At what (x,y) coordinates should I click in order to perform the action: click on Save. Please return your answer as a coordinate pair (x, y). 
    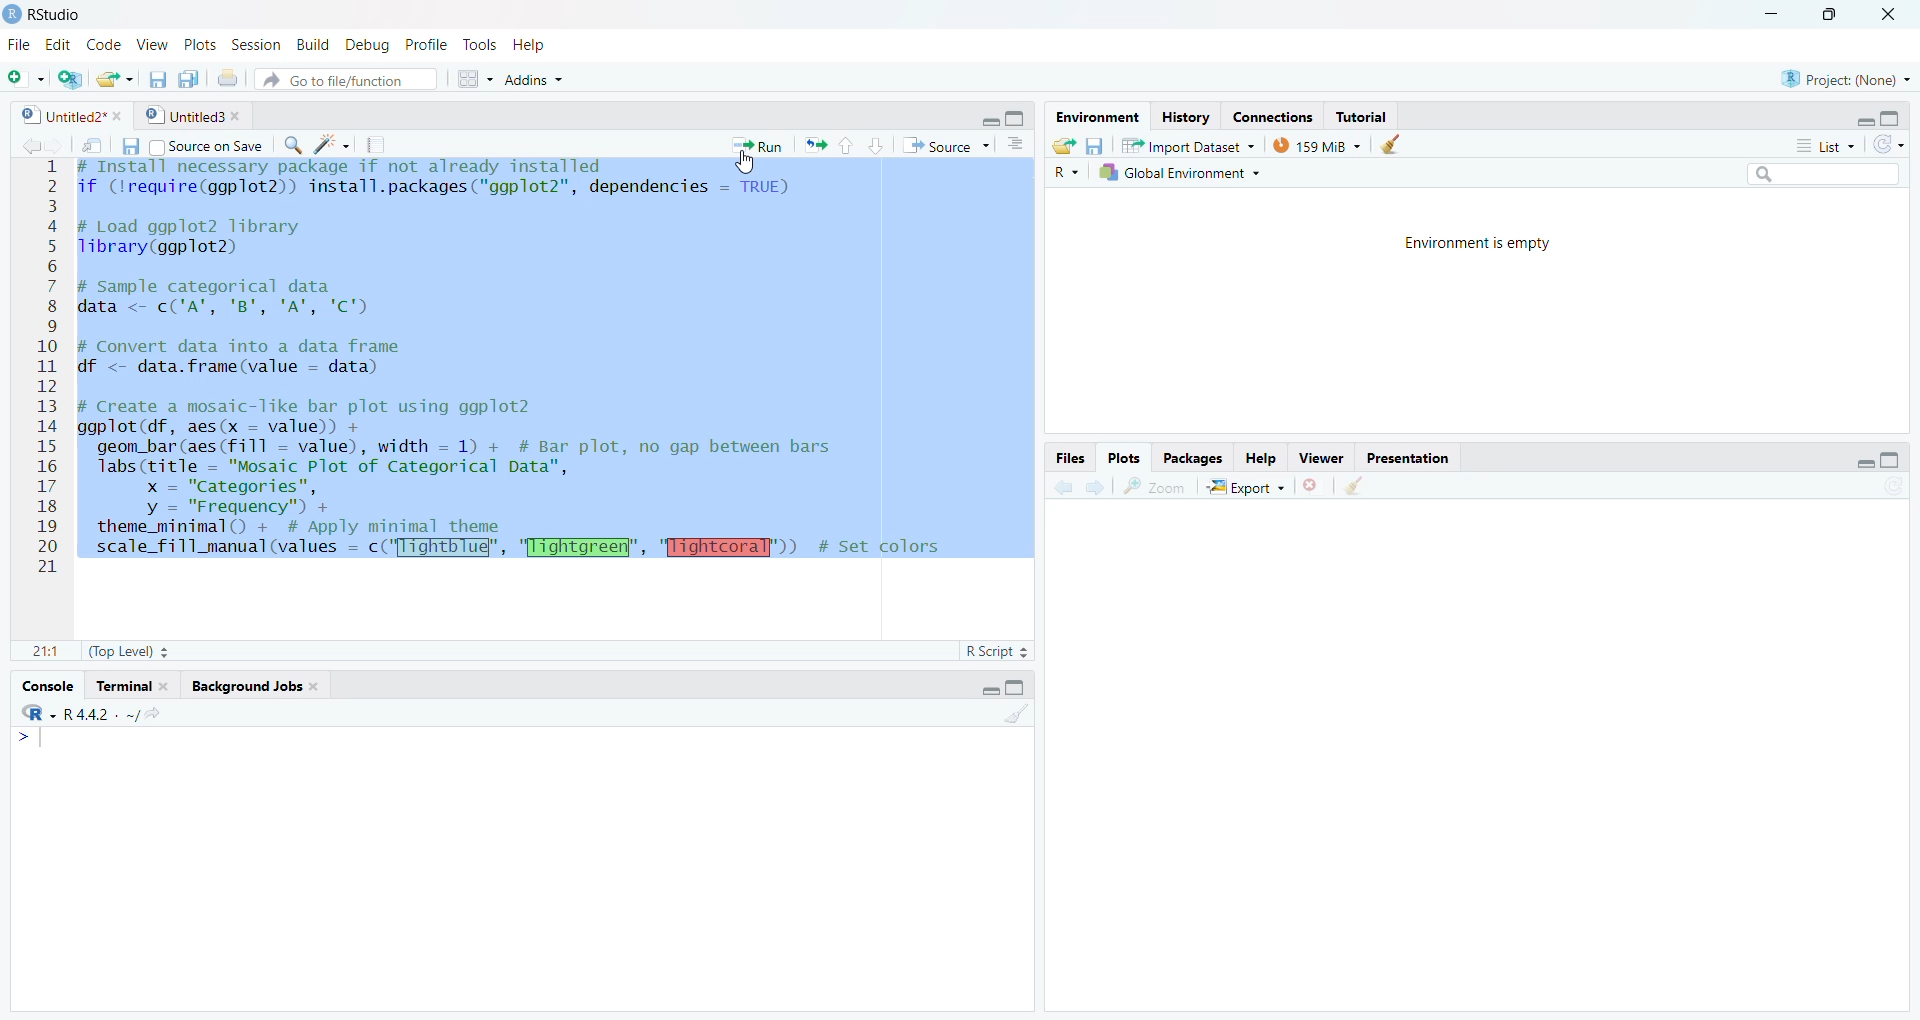
    Looking at the image, I should click on (1096, 146).